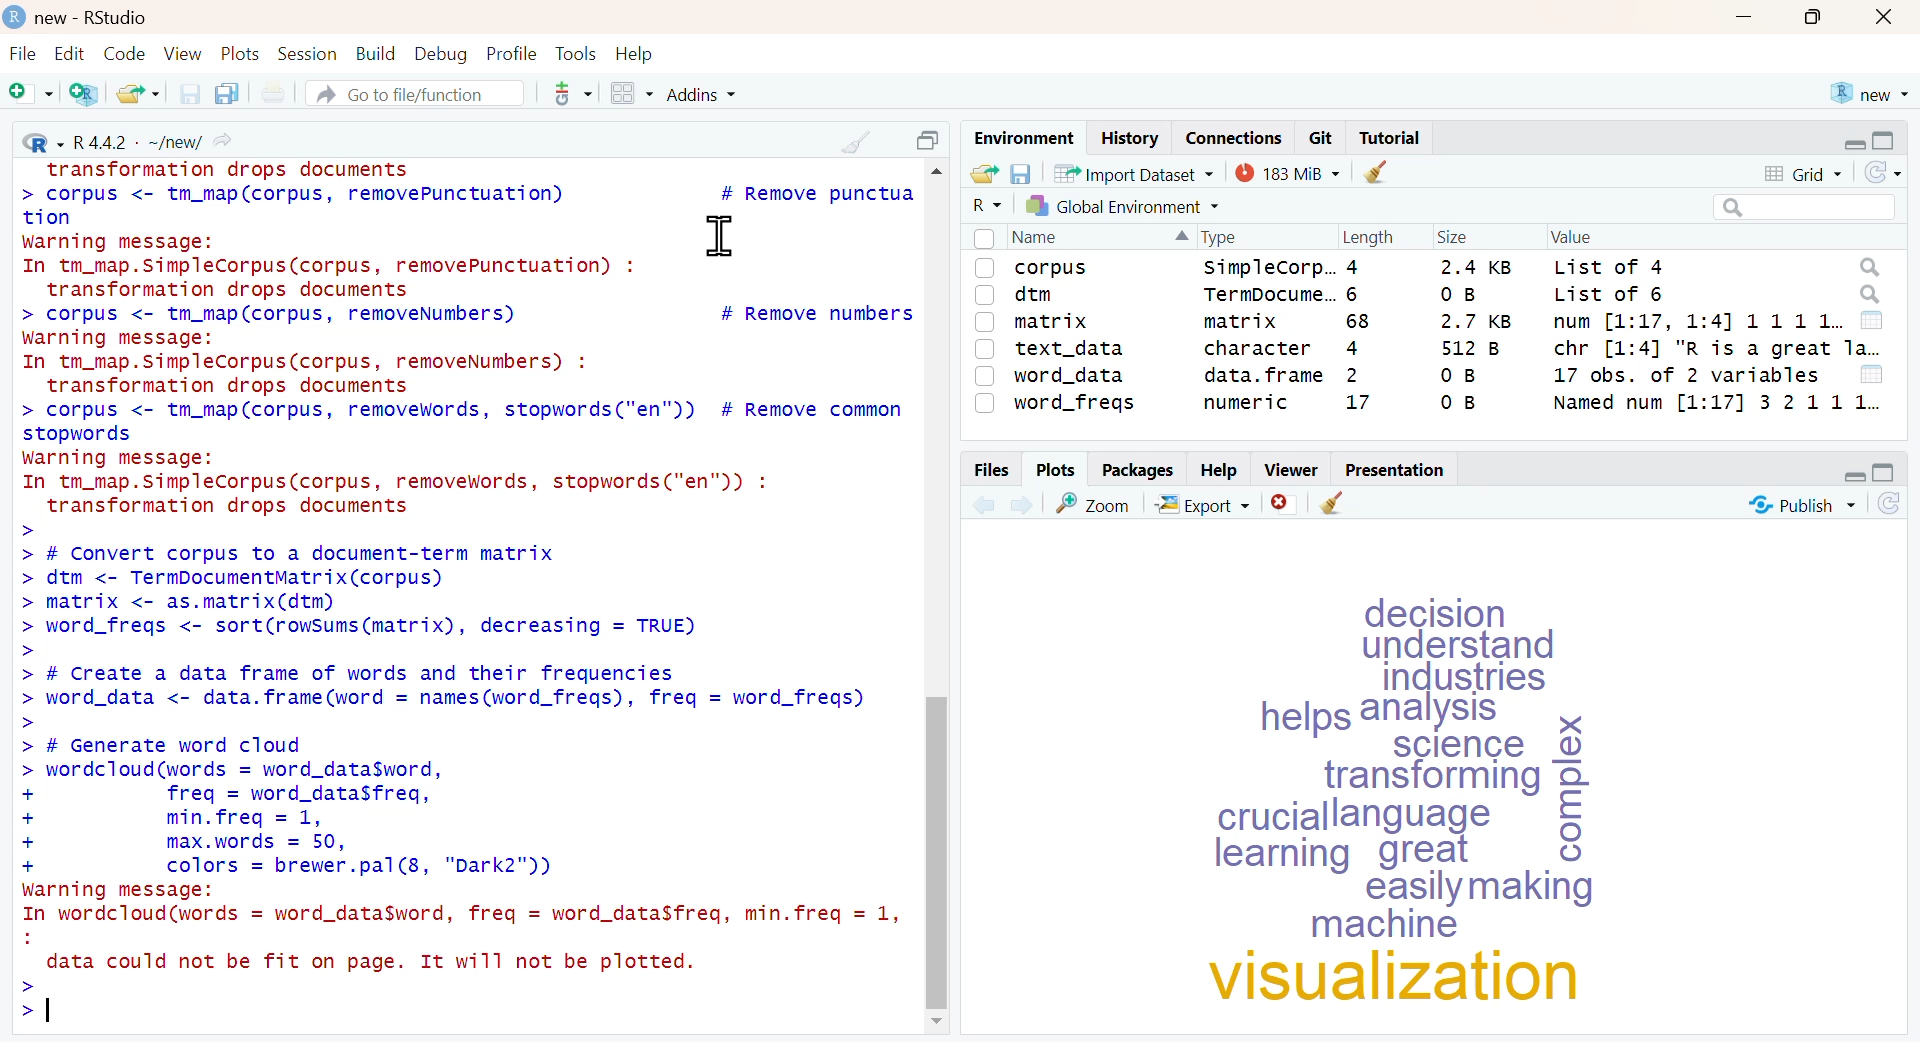 The image size is (1920, 1042). Describe the element at coordinates (1890, 503) in the screenshot. I see `Refresh` at that location.